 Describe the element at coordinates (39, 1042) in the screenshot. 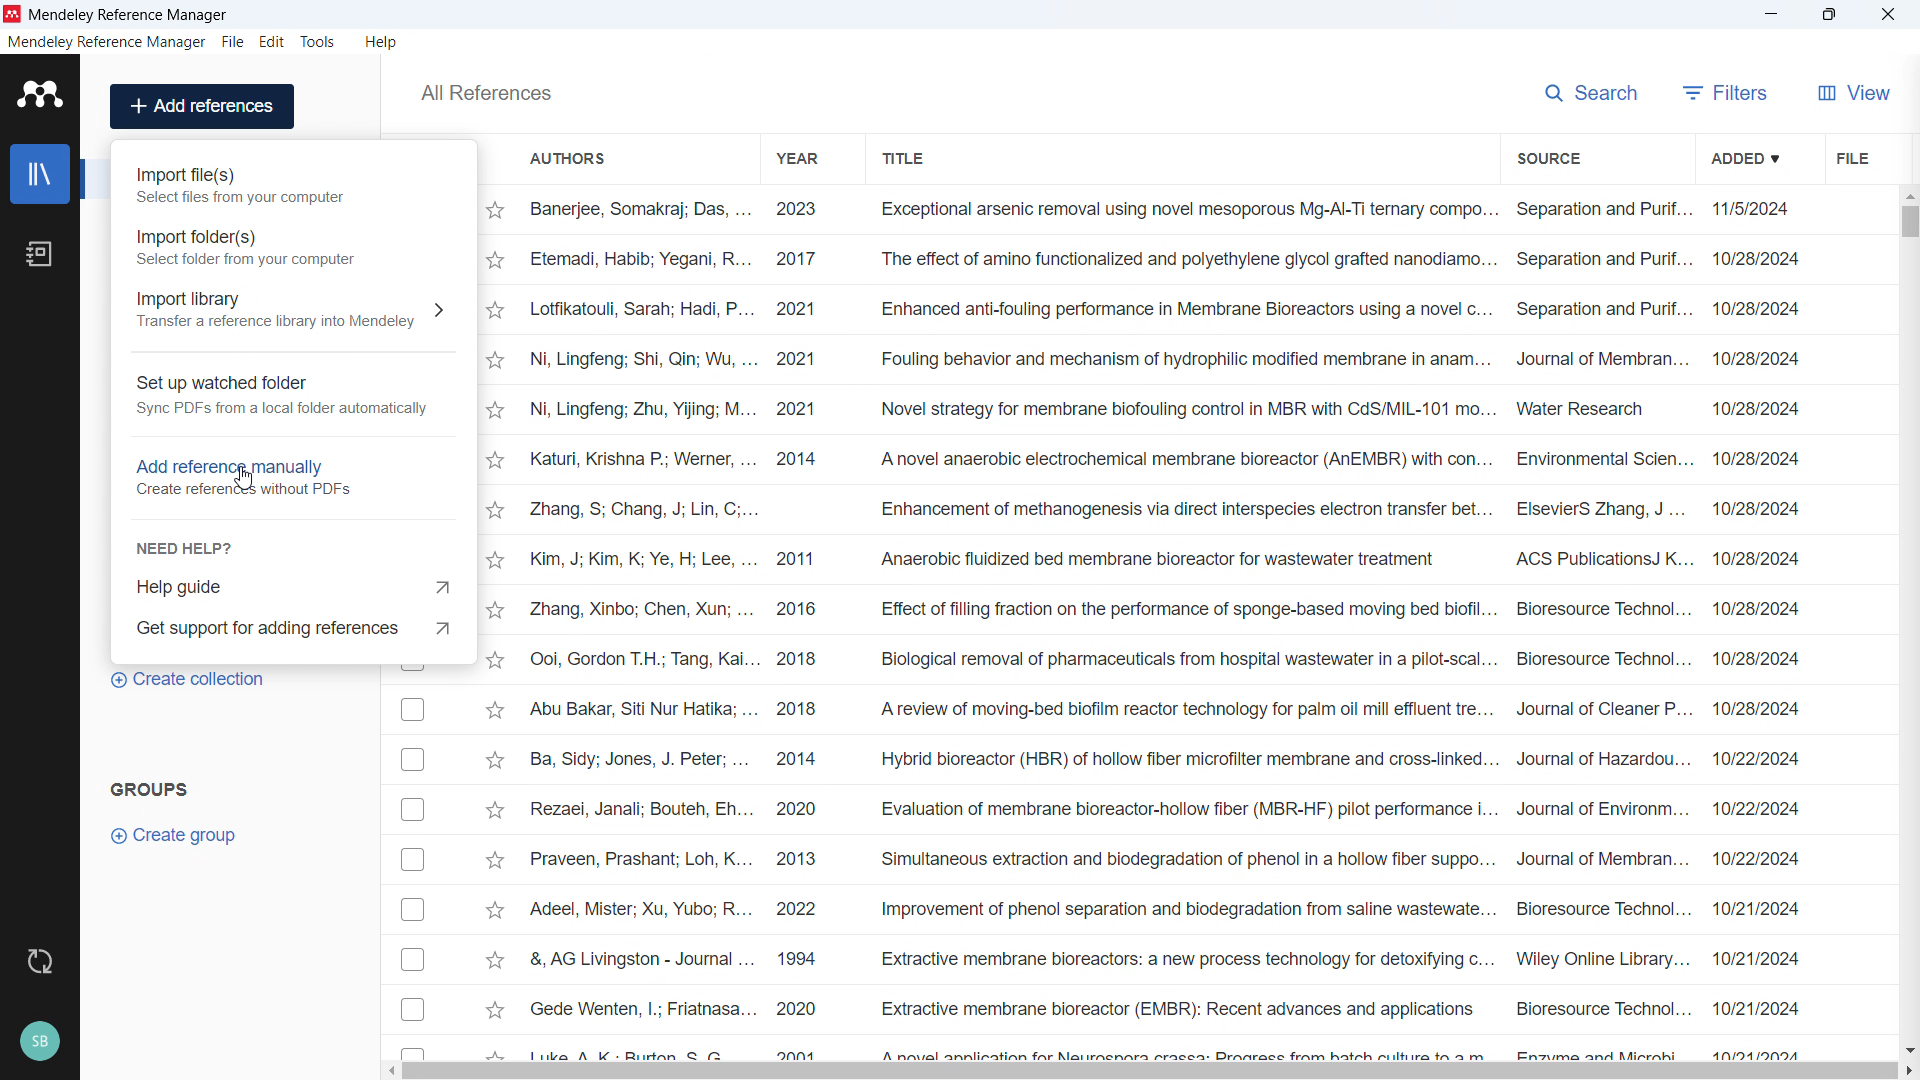

I see `Profile ` at that location.